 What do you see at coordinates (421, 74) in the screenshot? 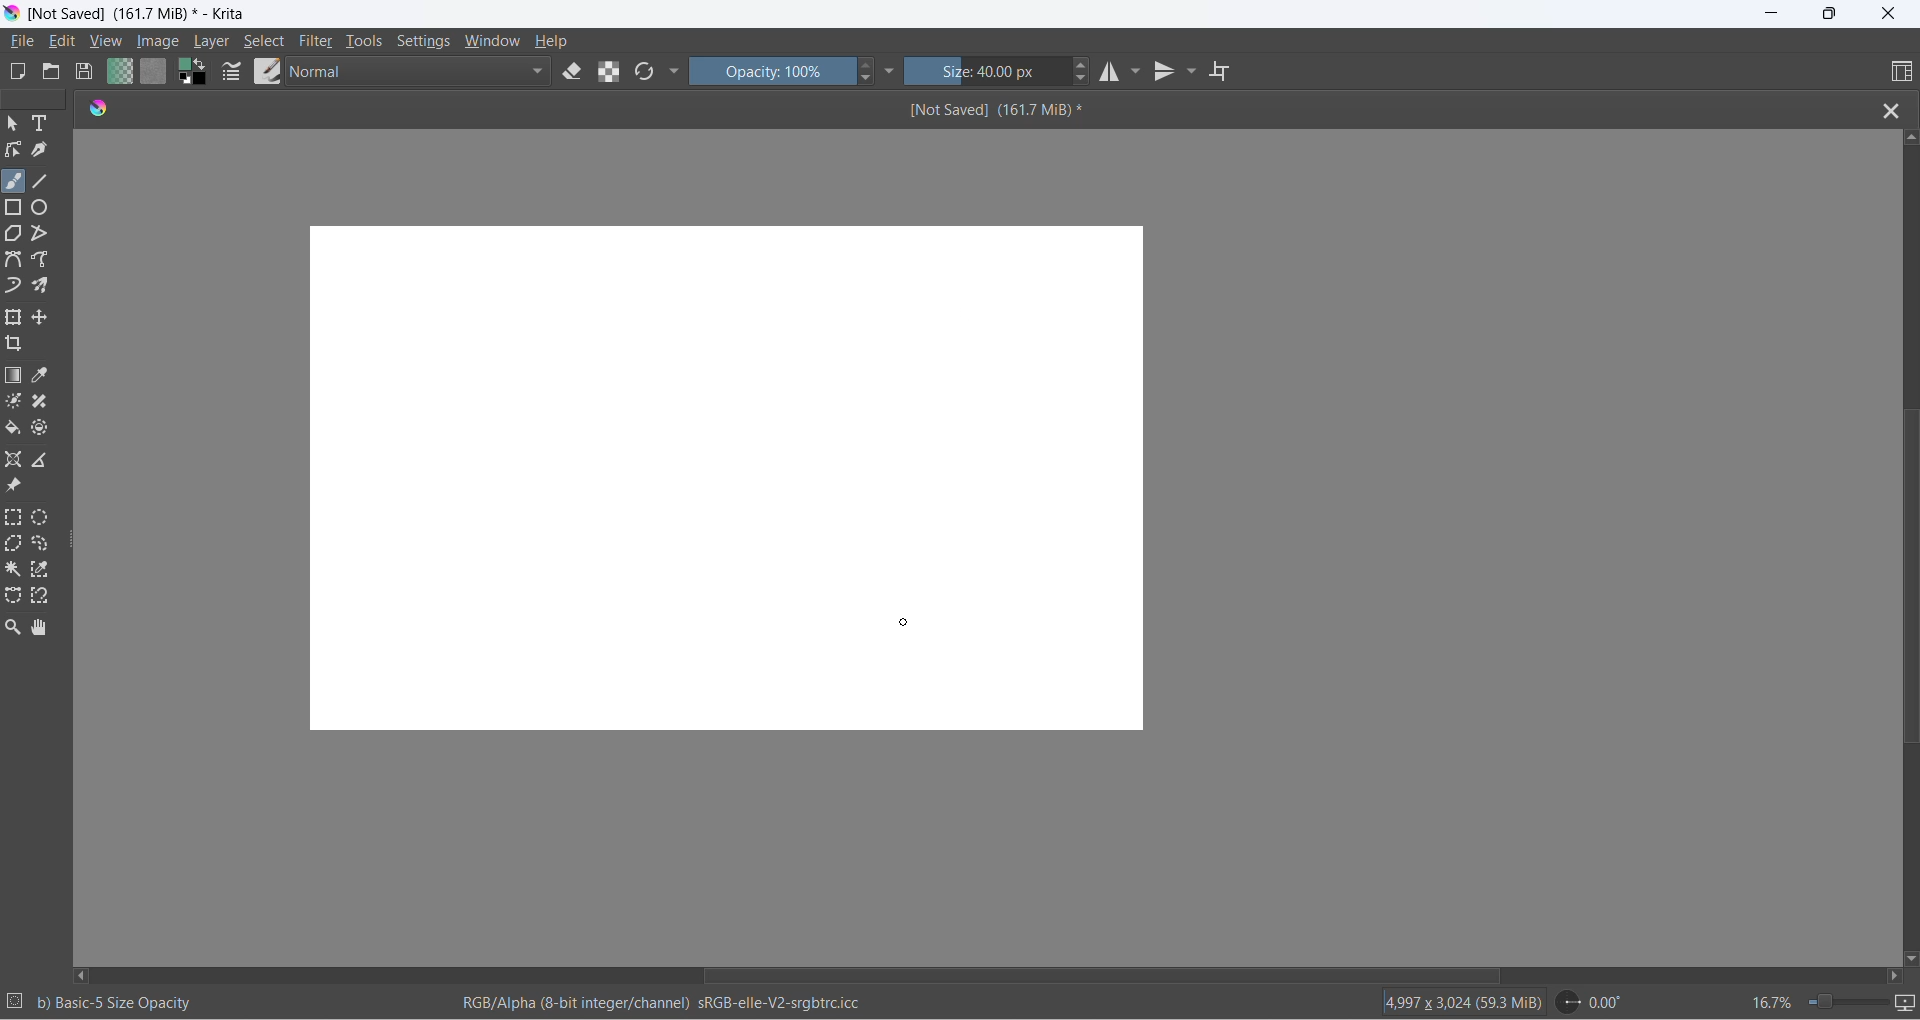
I see `blenders mode` at bounding box center [421, 74].